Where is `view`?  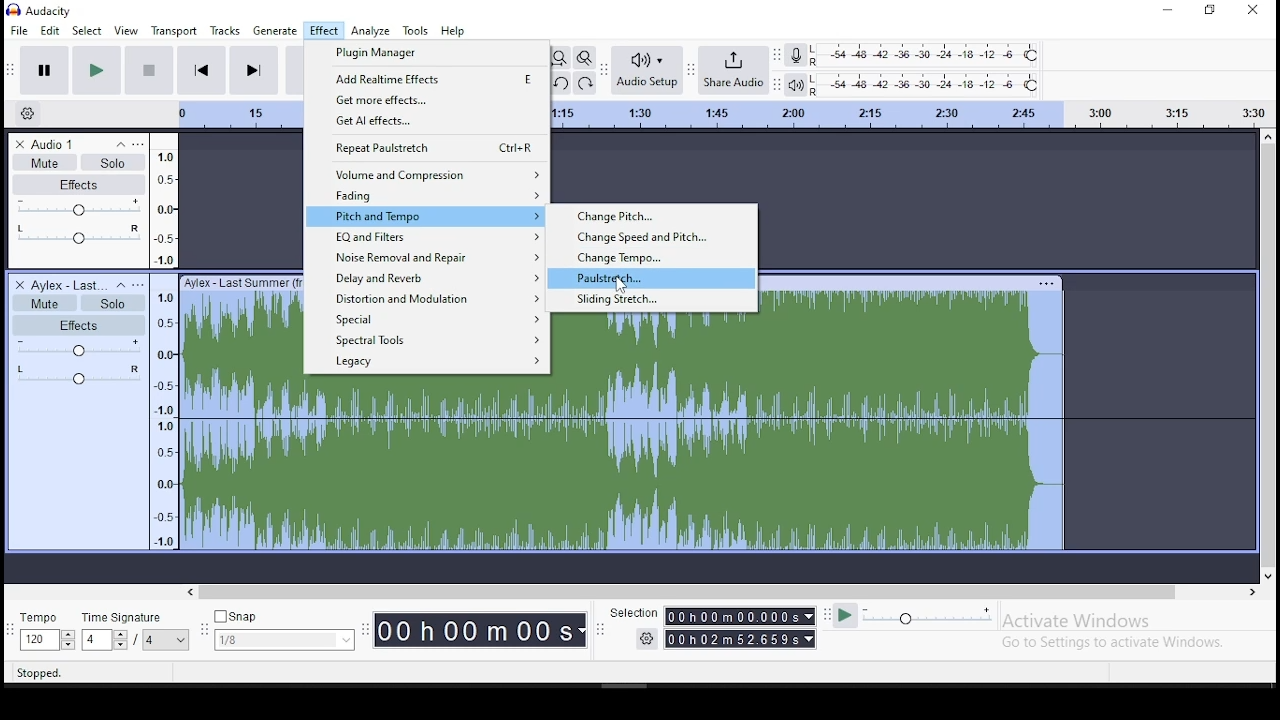 view is located at coordinates (126, 32).